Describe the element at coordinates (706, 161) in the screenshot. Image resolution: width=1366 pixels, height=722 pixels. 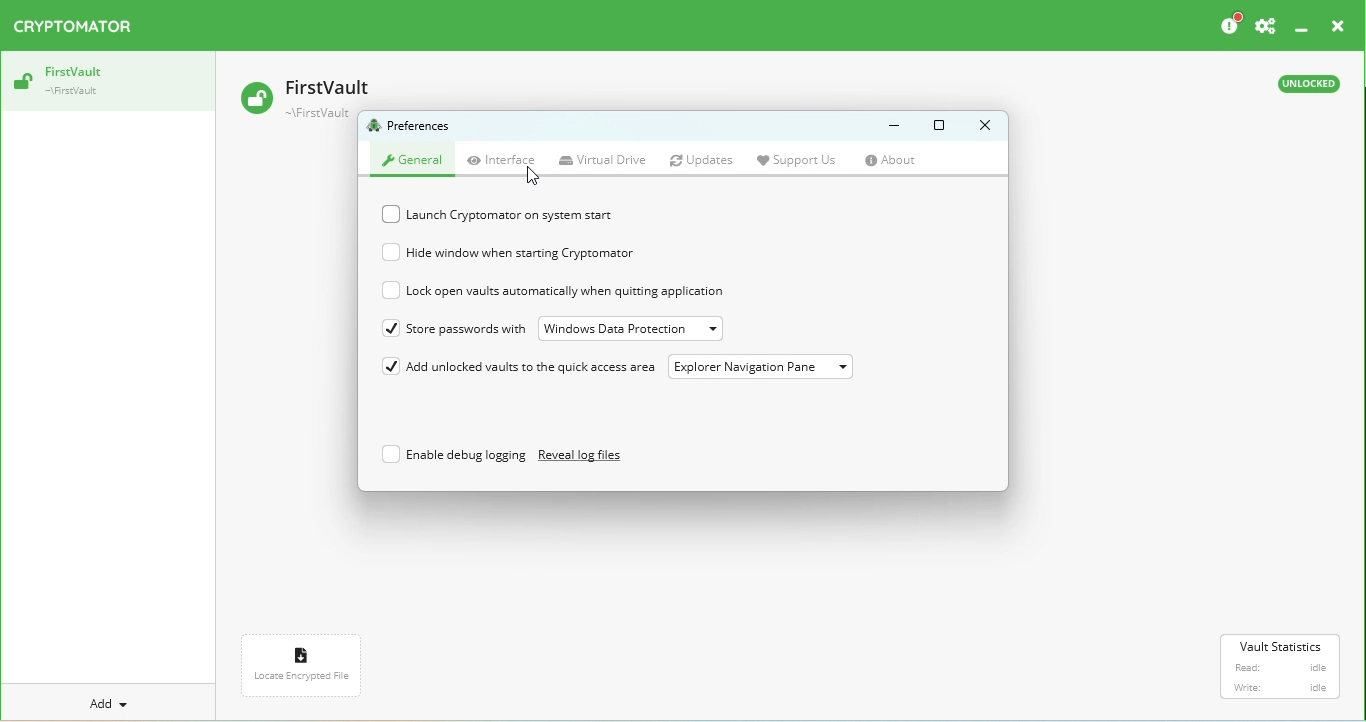
I see `Updates` at that location.